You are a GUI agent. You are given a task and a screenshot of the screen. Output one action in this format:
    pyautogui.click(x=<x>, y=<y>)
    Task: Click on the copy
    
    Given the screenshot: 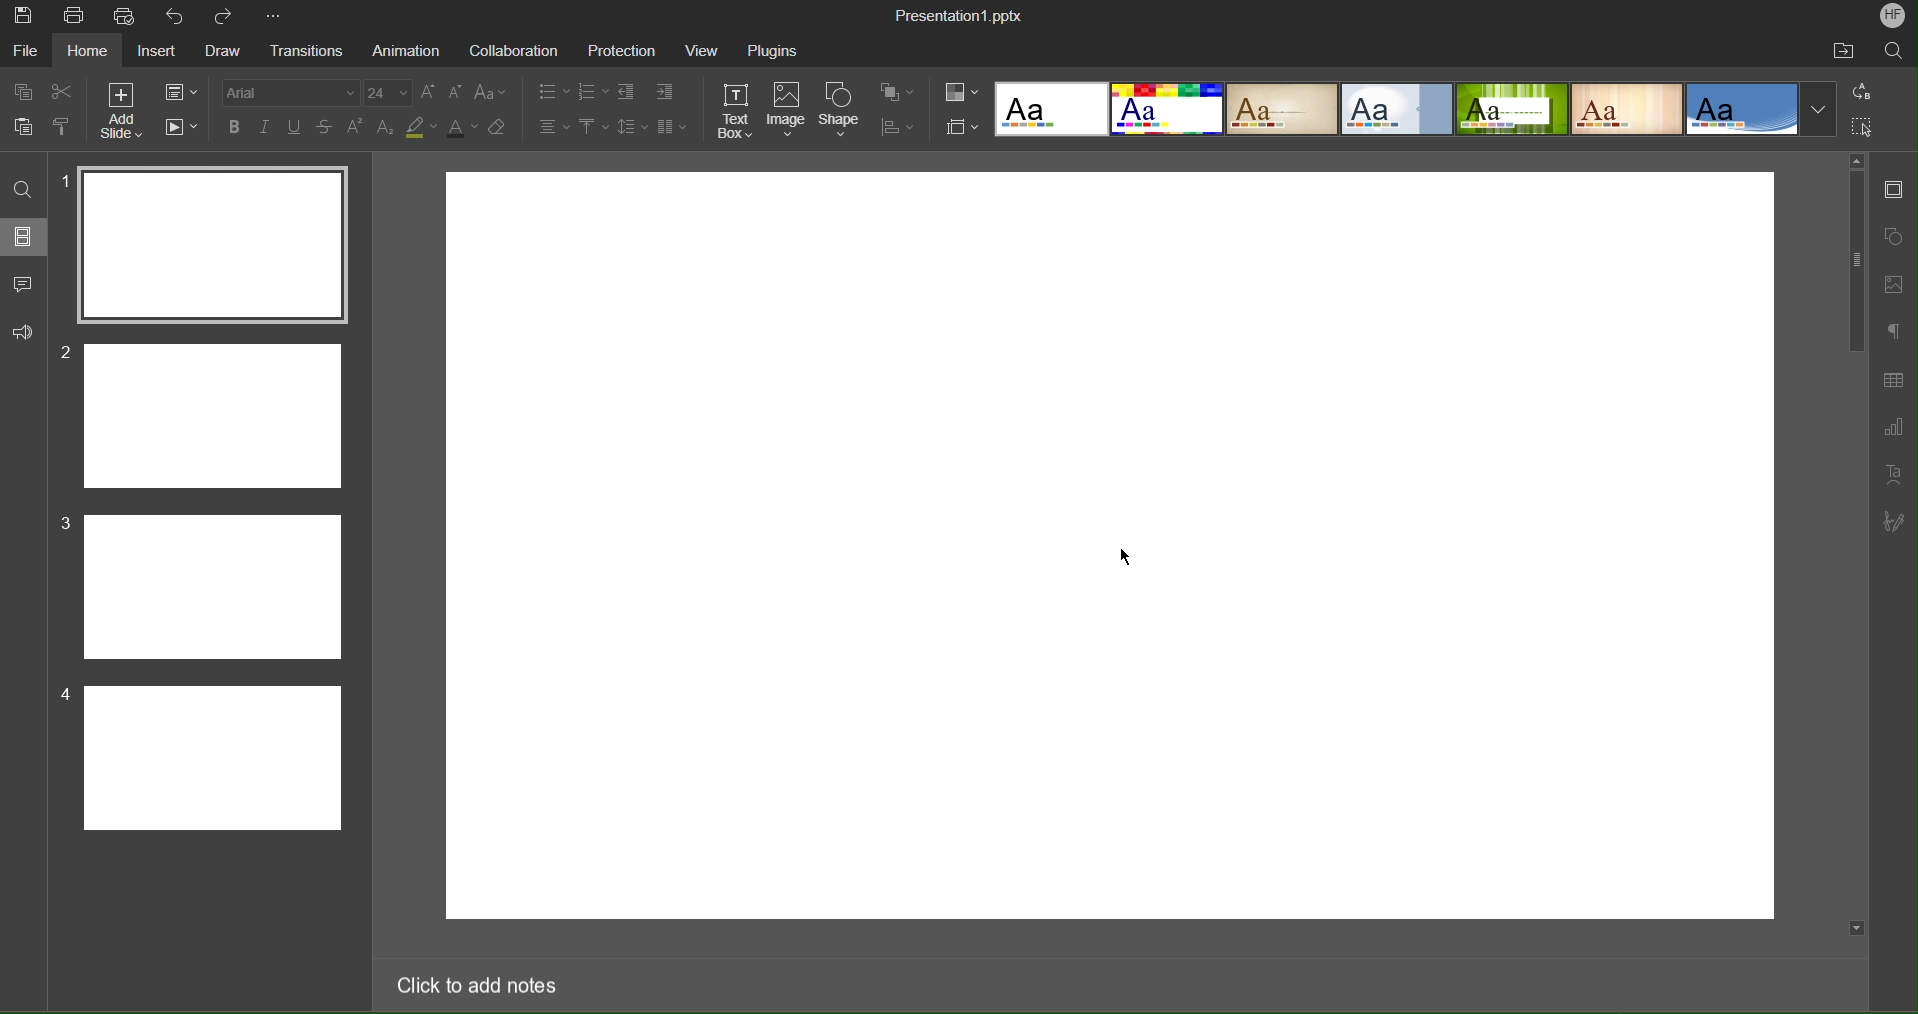 What is the action you would take?
    pyautogui.click(x=24, y=94)
    